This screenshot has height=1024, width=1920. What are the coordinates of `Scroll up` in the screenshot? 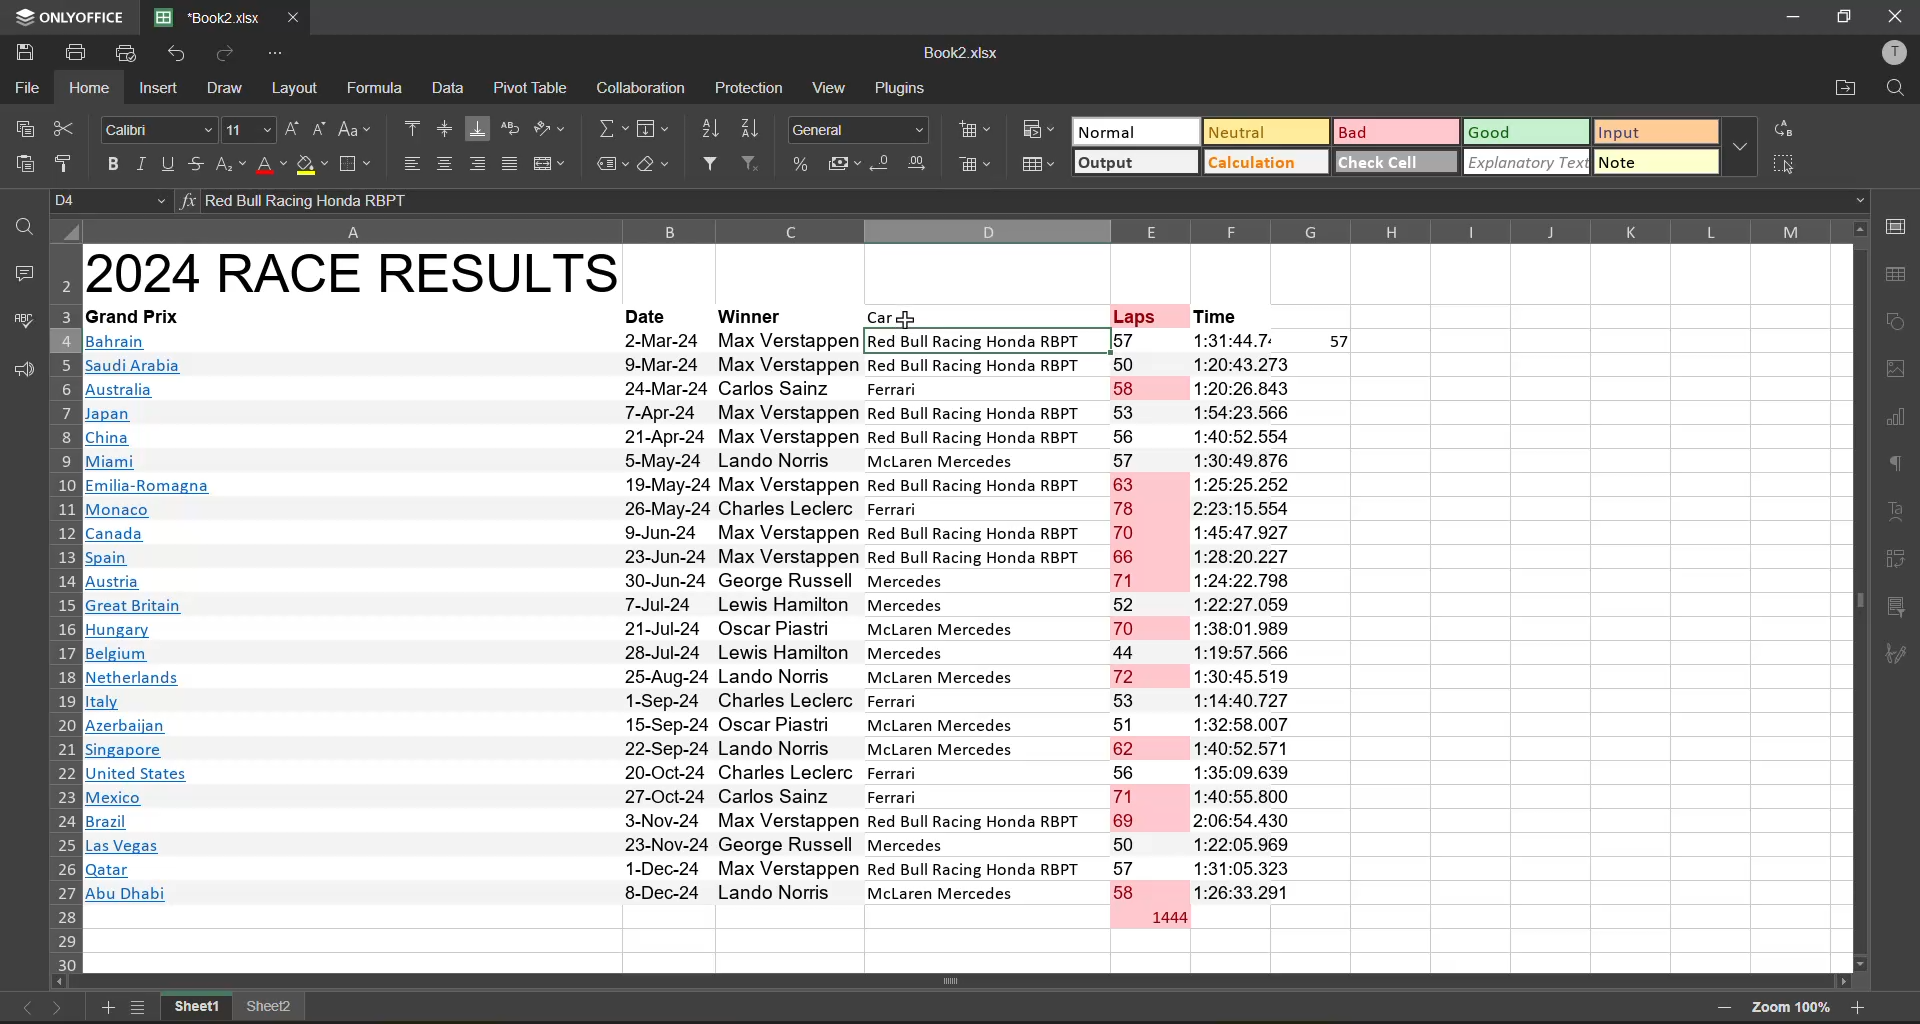 It's located at (1857, 228).